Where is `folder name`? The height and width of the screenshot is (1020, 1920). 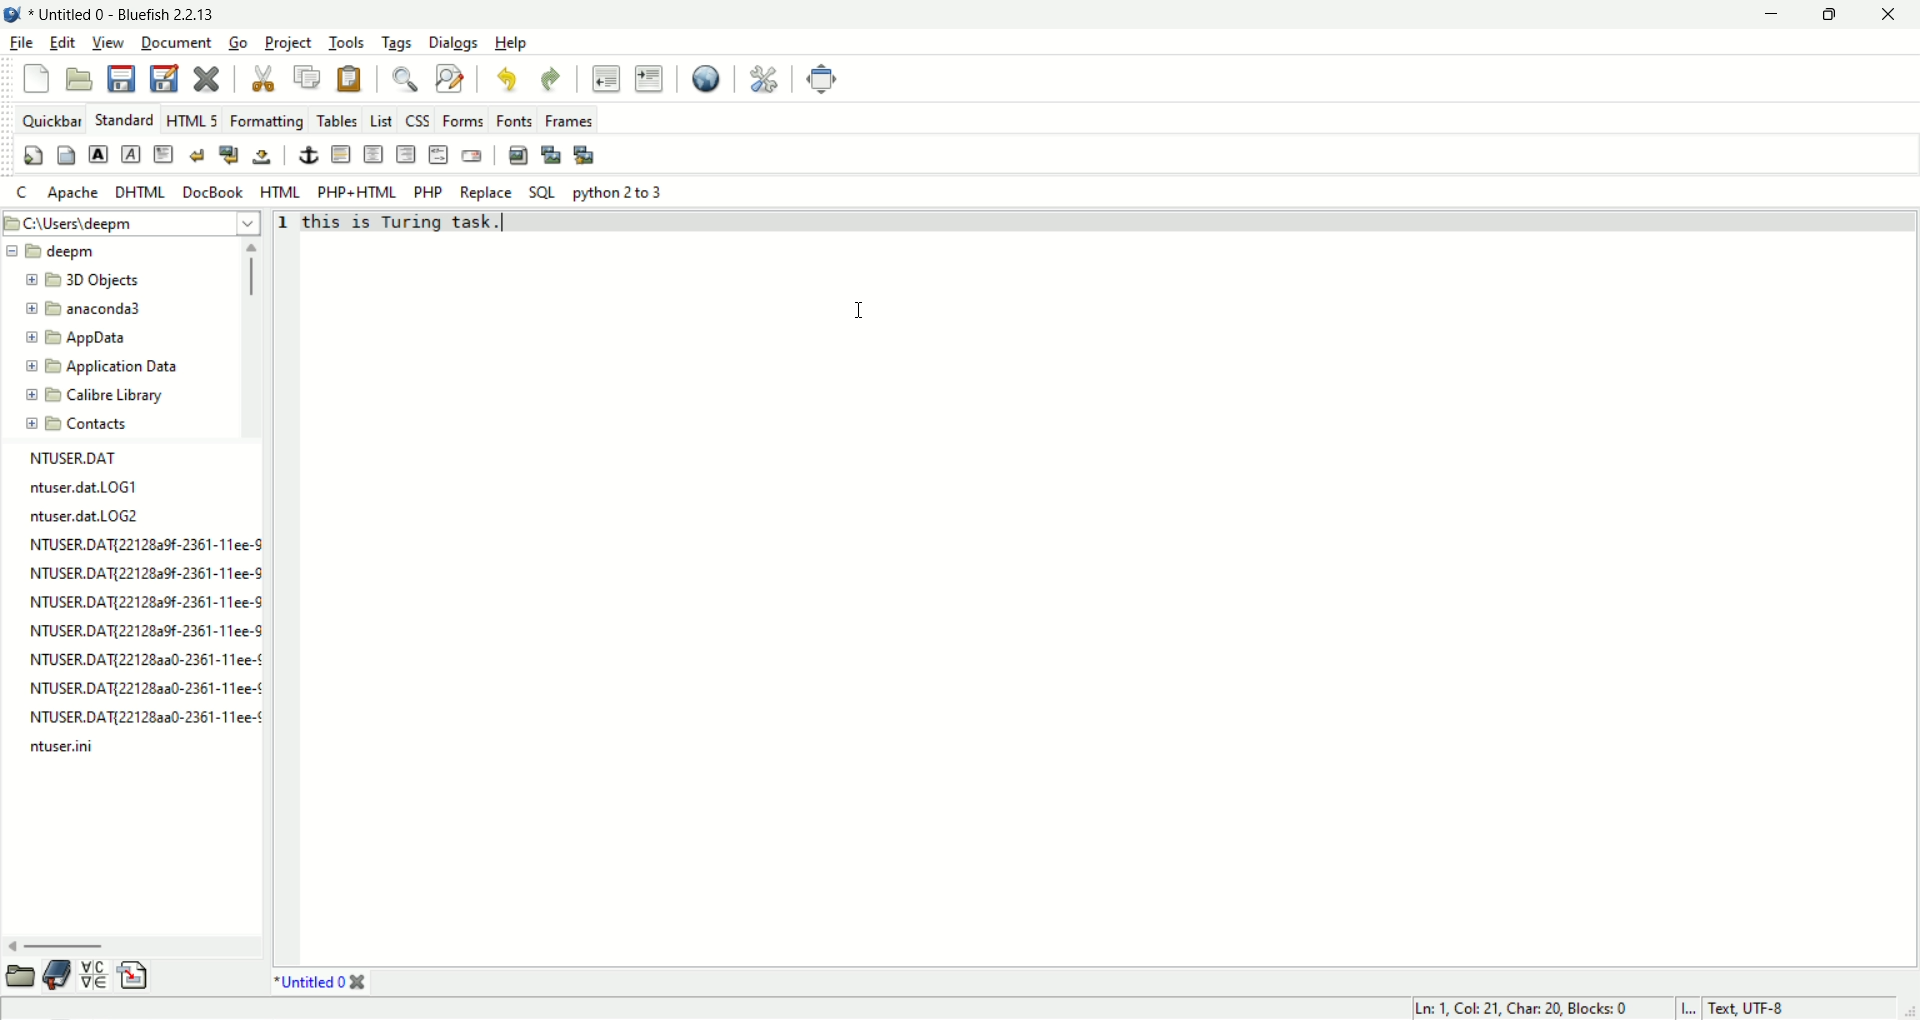
folder name is located at coordinates (92, 282).